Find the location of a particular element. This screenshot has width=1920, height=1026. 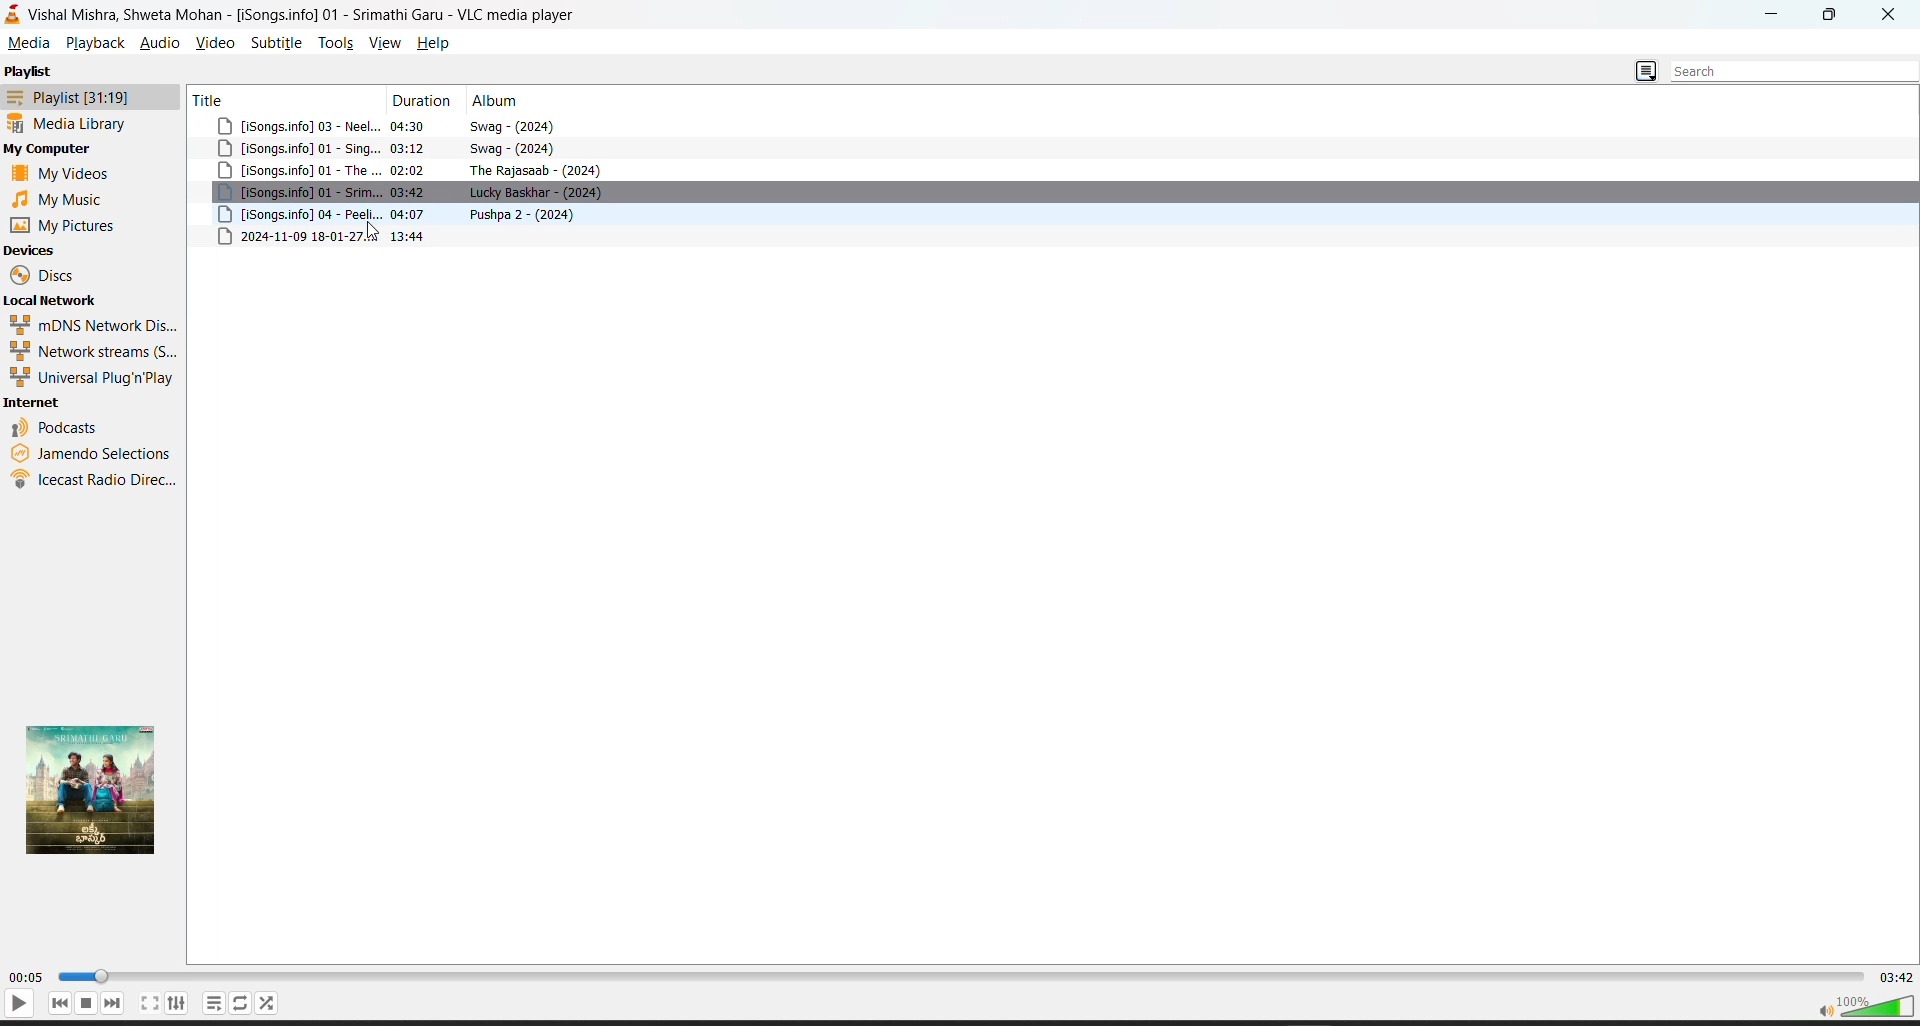

song info 01-srim is located at coordinates (294, 192).